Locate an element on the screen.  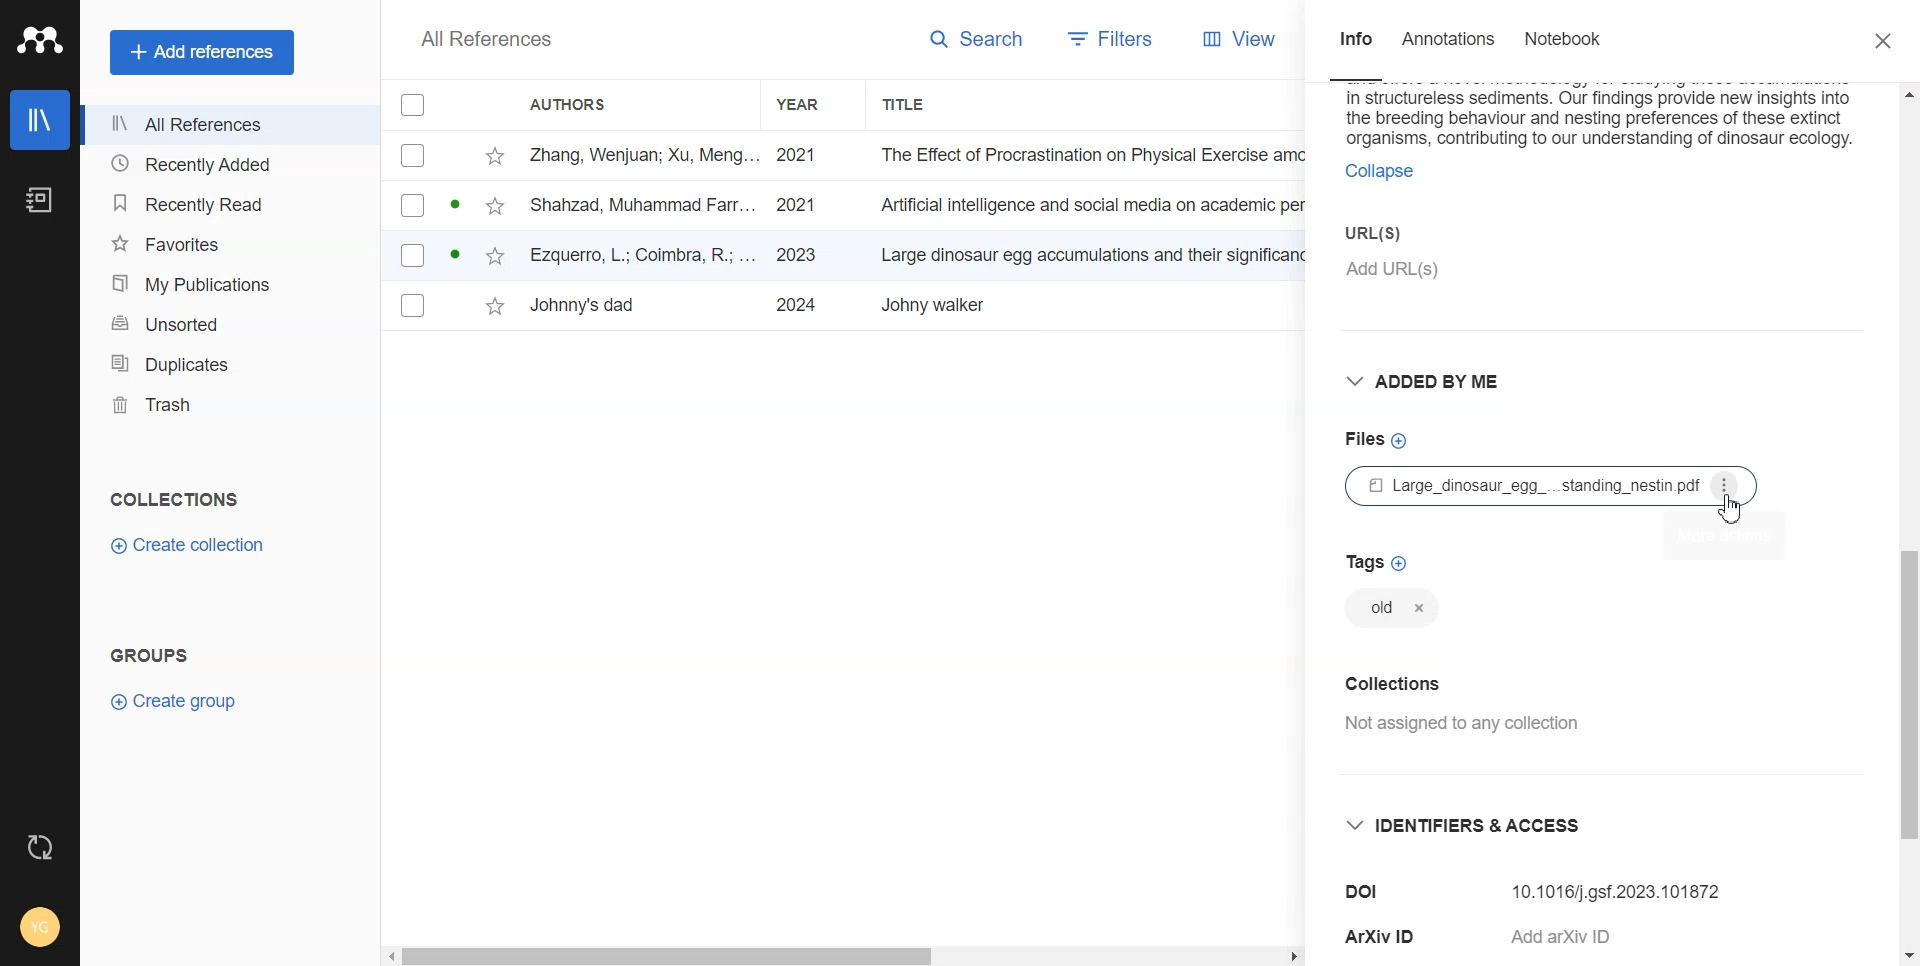
Recently Added is located at coordinates (220, 163).